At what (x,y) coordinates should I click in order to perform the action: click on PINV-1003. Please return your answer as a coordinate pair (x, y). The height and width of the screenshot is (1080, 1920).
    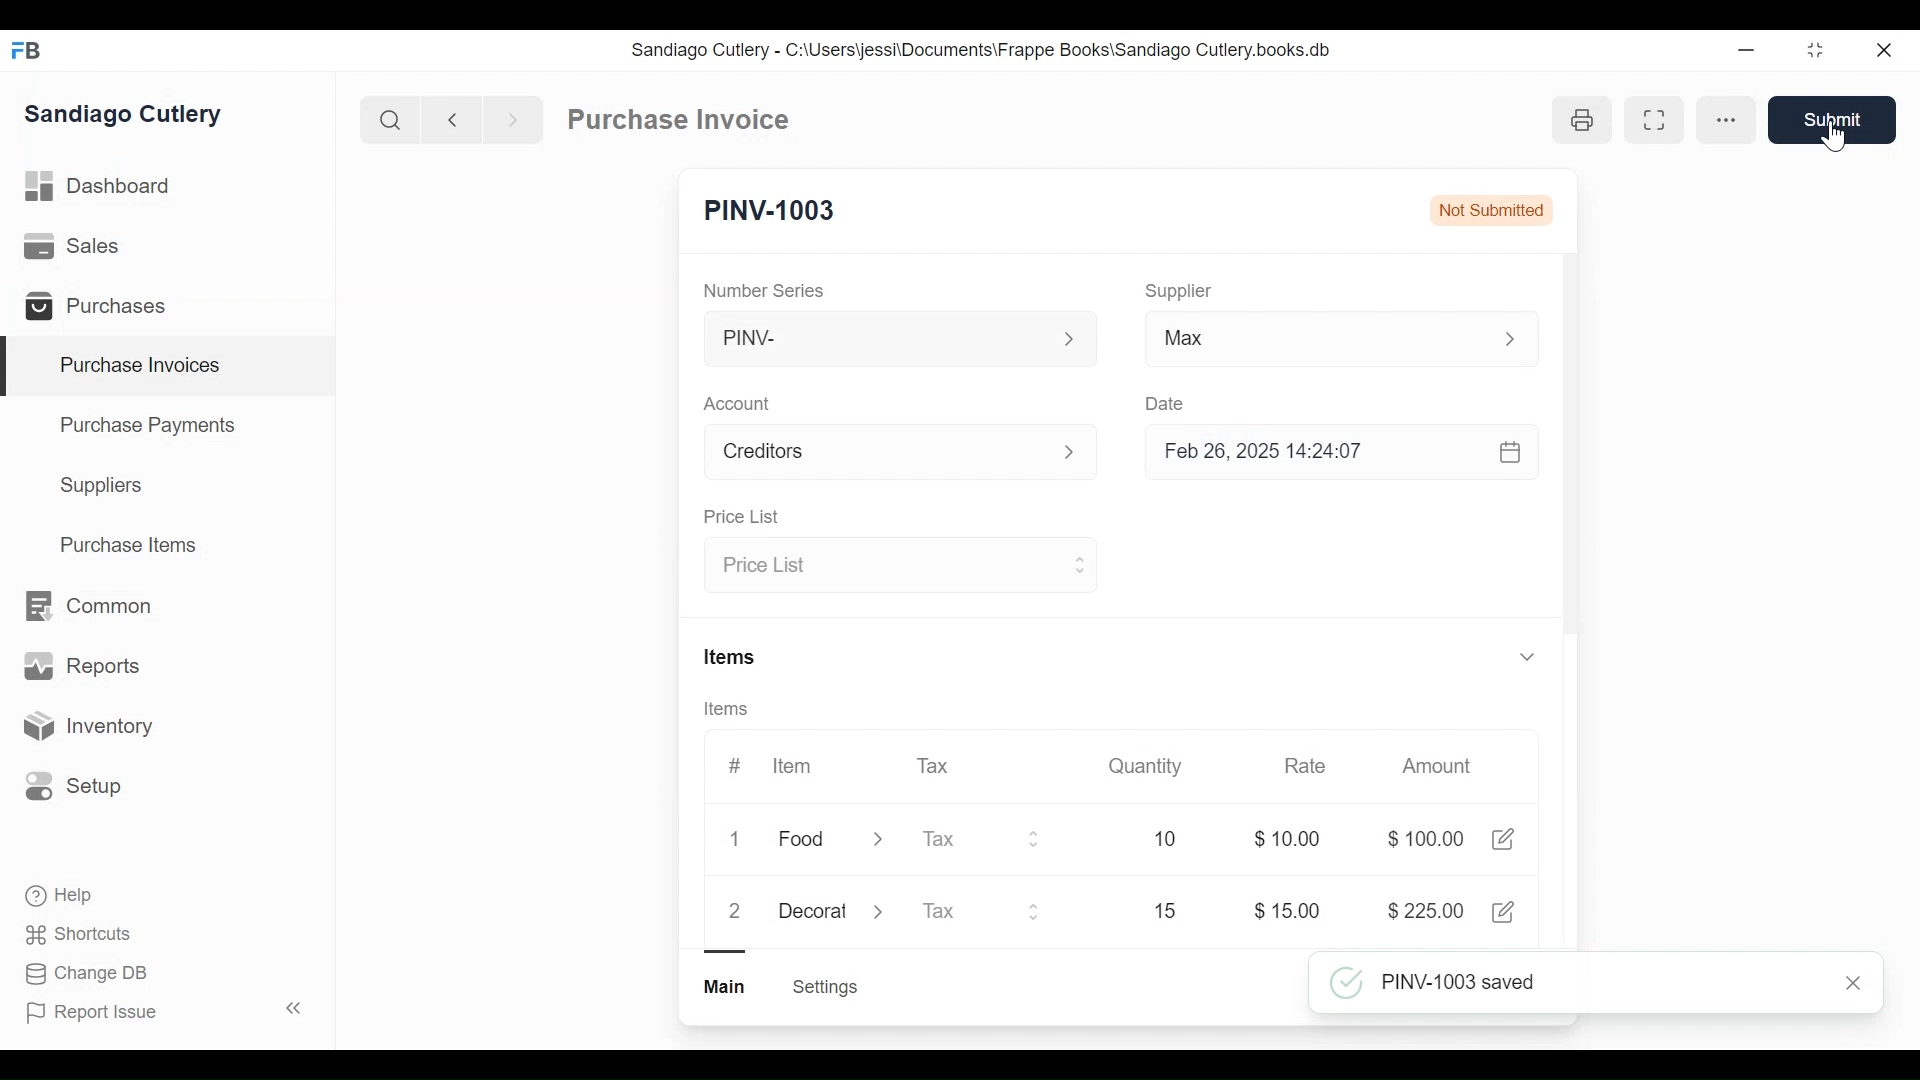
    Looking at the image, I should click on (769, 211).